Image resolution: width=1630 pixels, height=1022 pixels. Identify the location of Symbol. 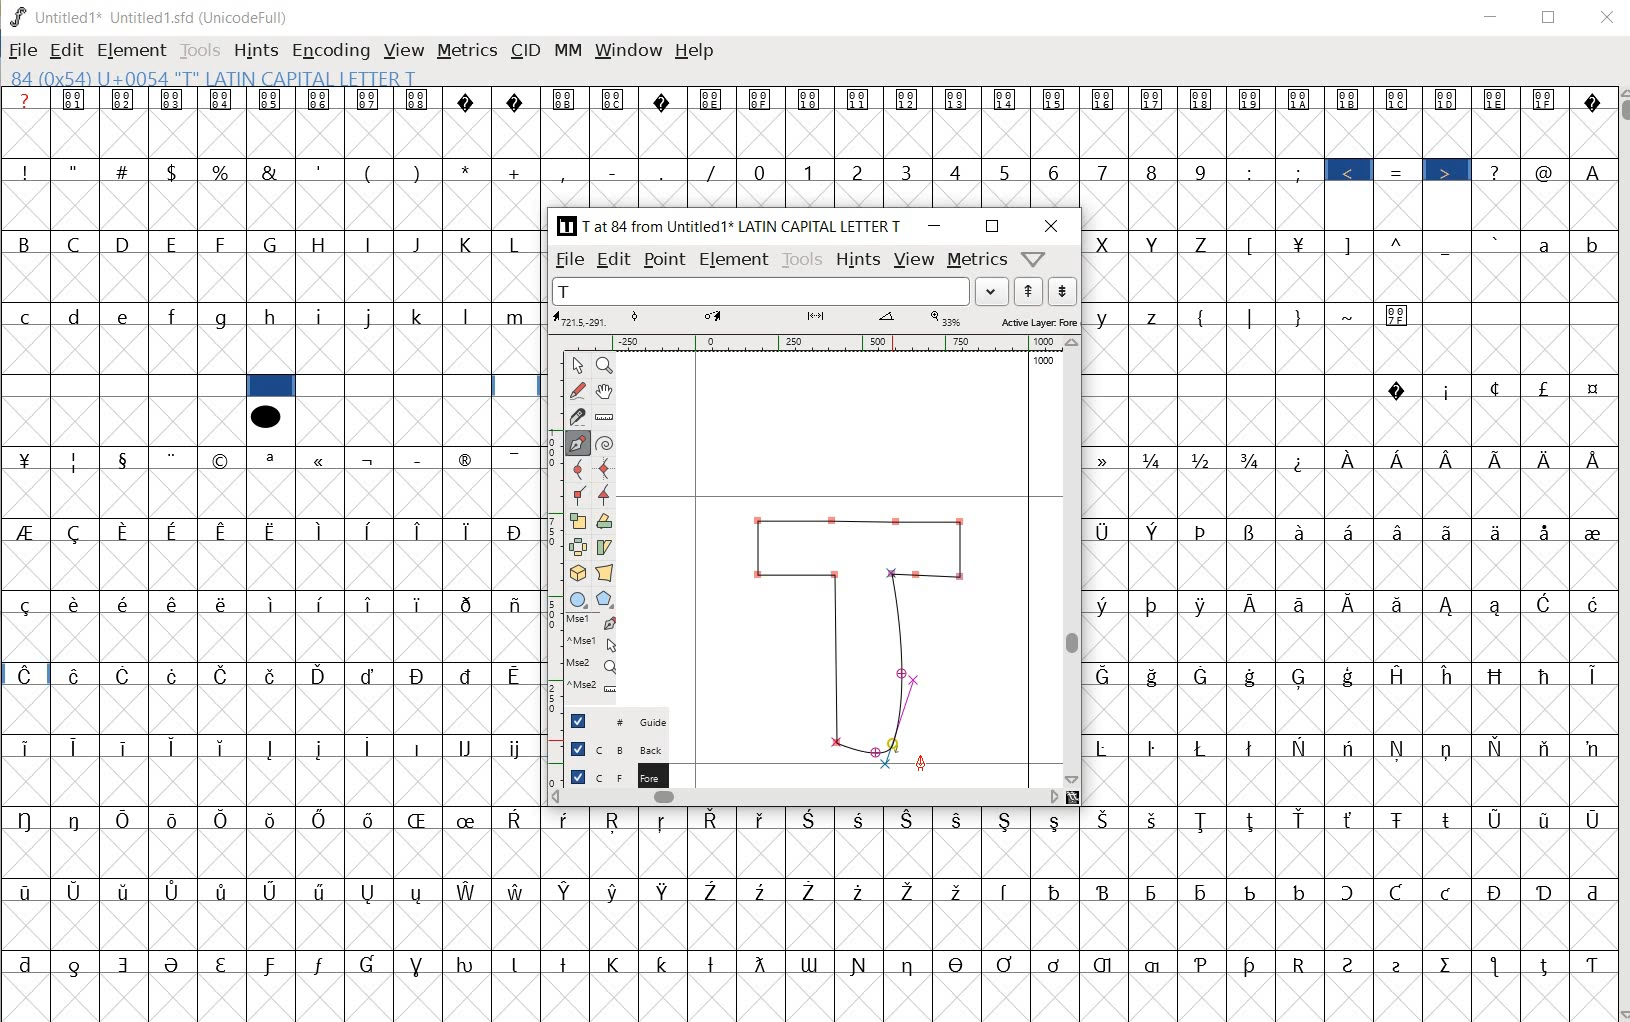
(223, 461).